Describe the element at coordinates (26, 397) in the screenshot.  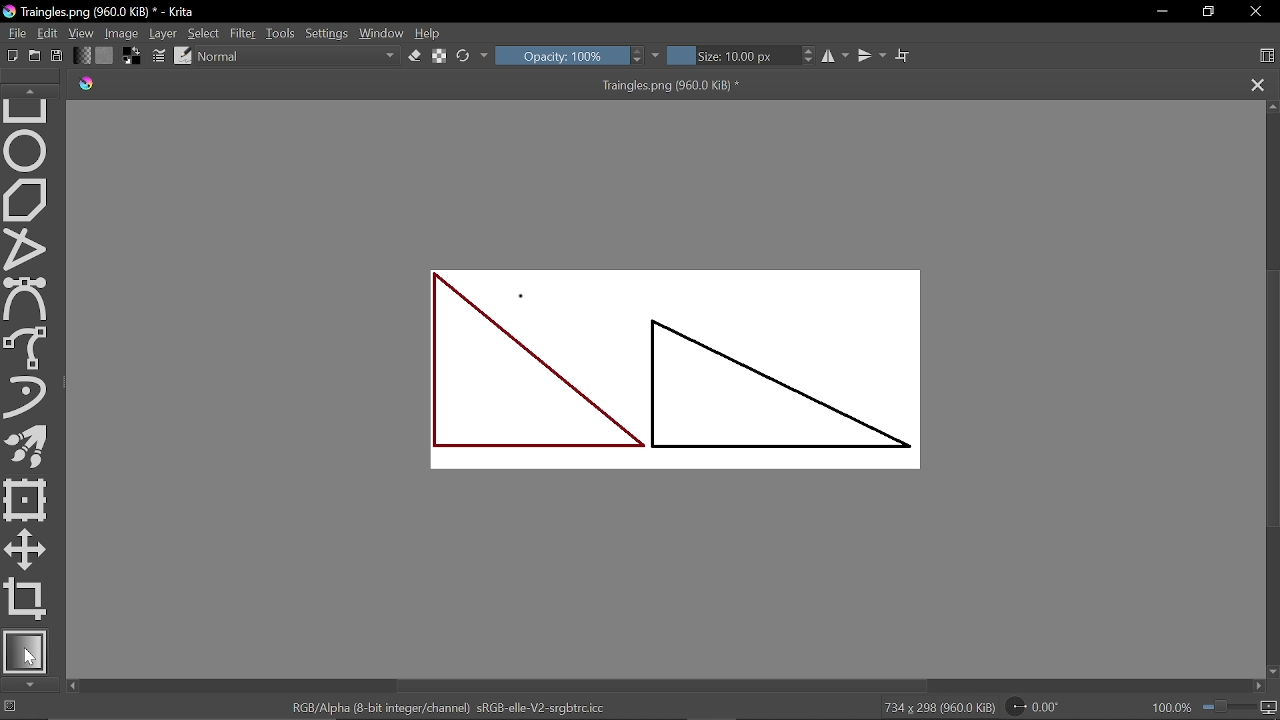
I see `Dynamic brush tool` at that location.